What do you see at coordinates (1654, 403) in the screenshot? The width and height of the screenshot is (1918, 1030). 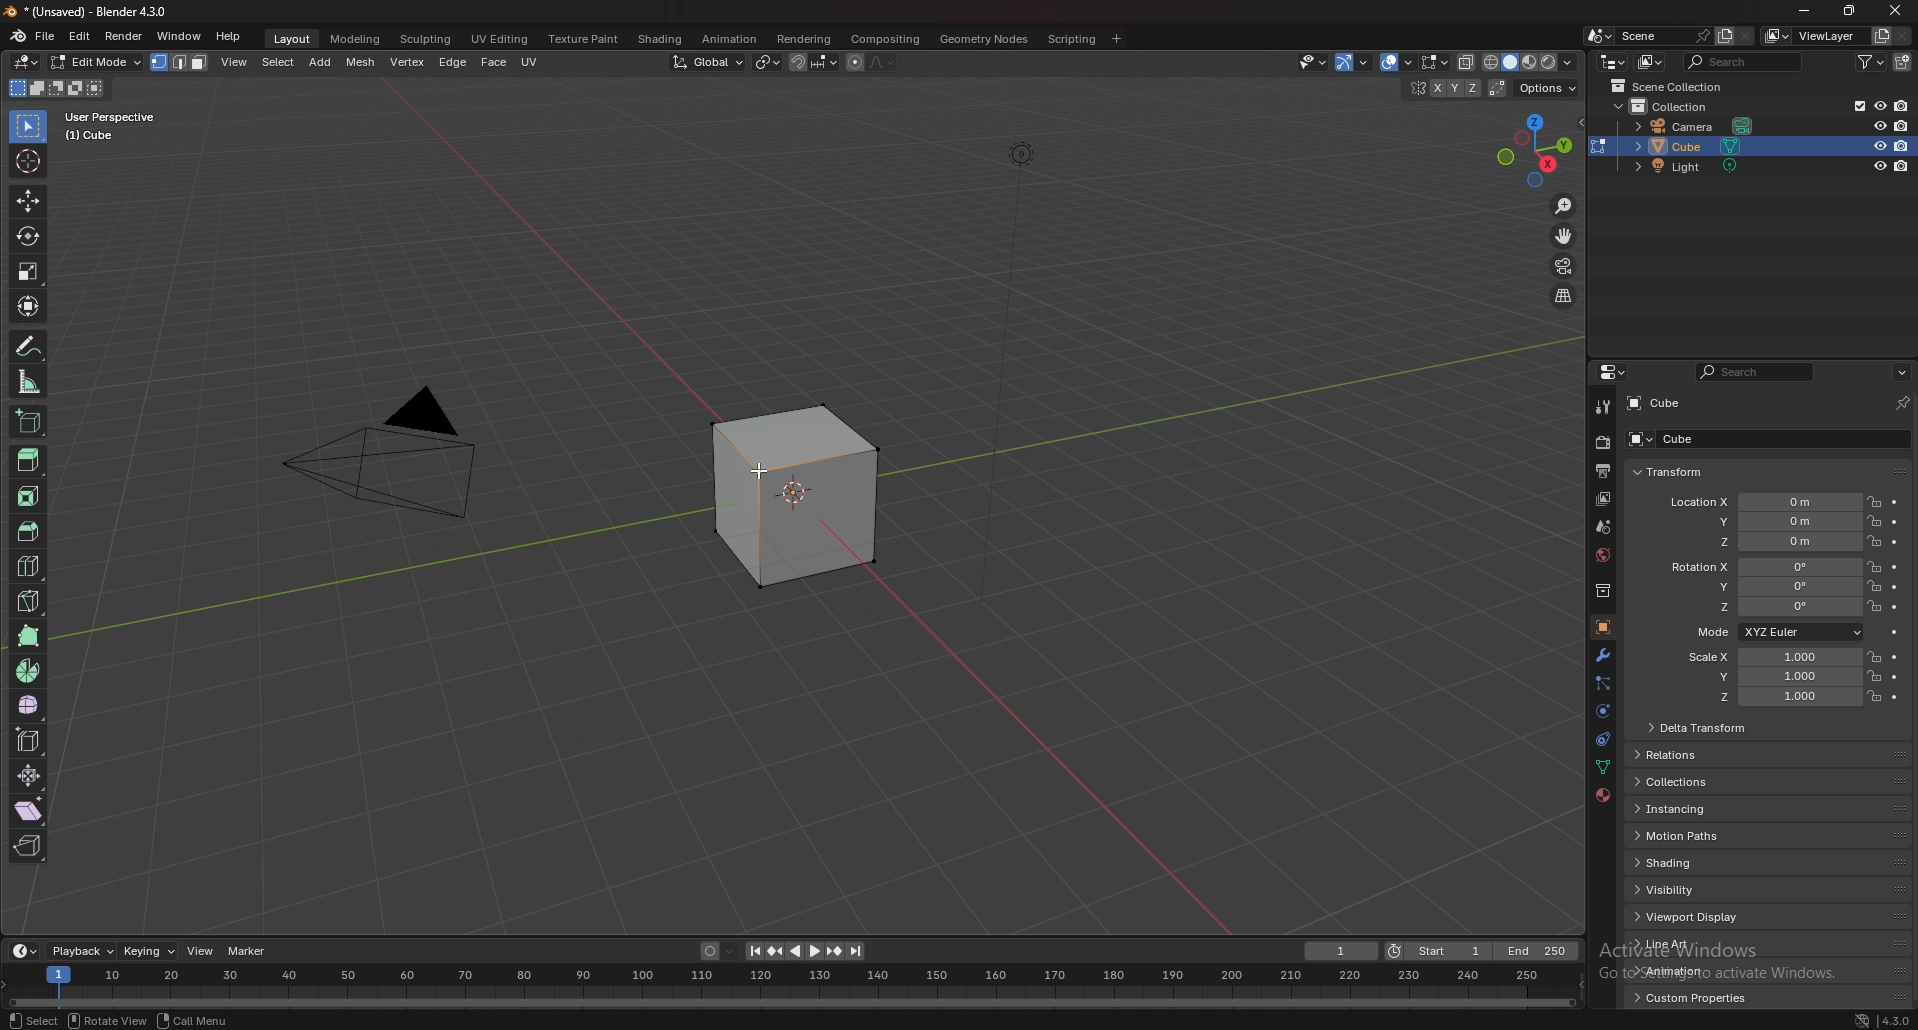 I see `cube` at bounding box center [1654, 403].